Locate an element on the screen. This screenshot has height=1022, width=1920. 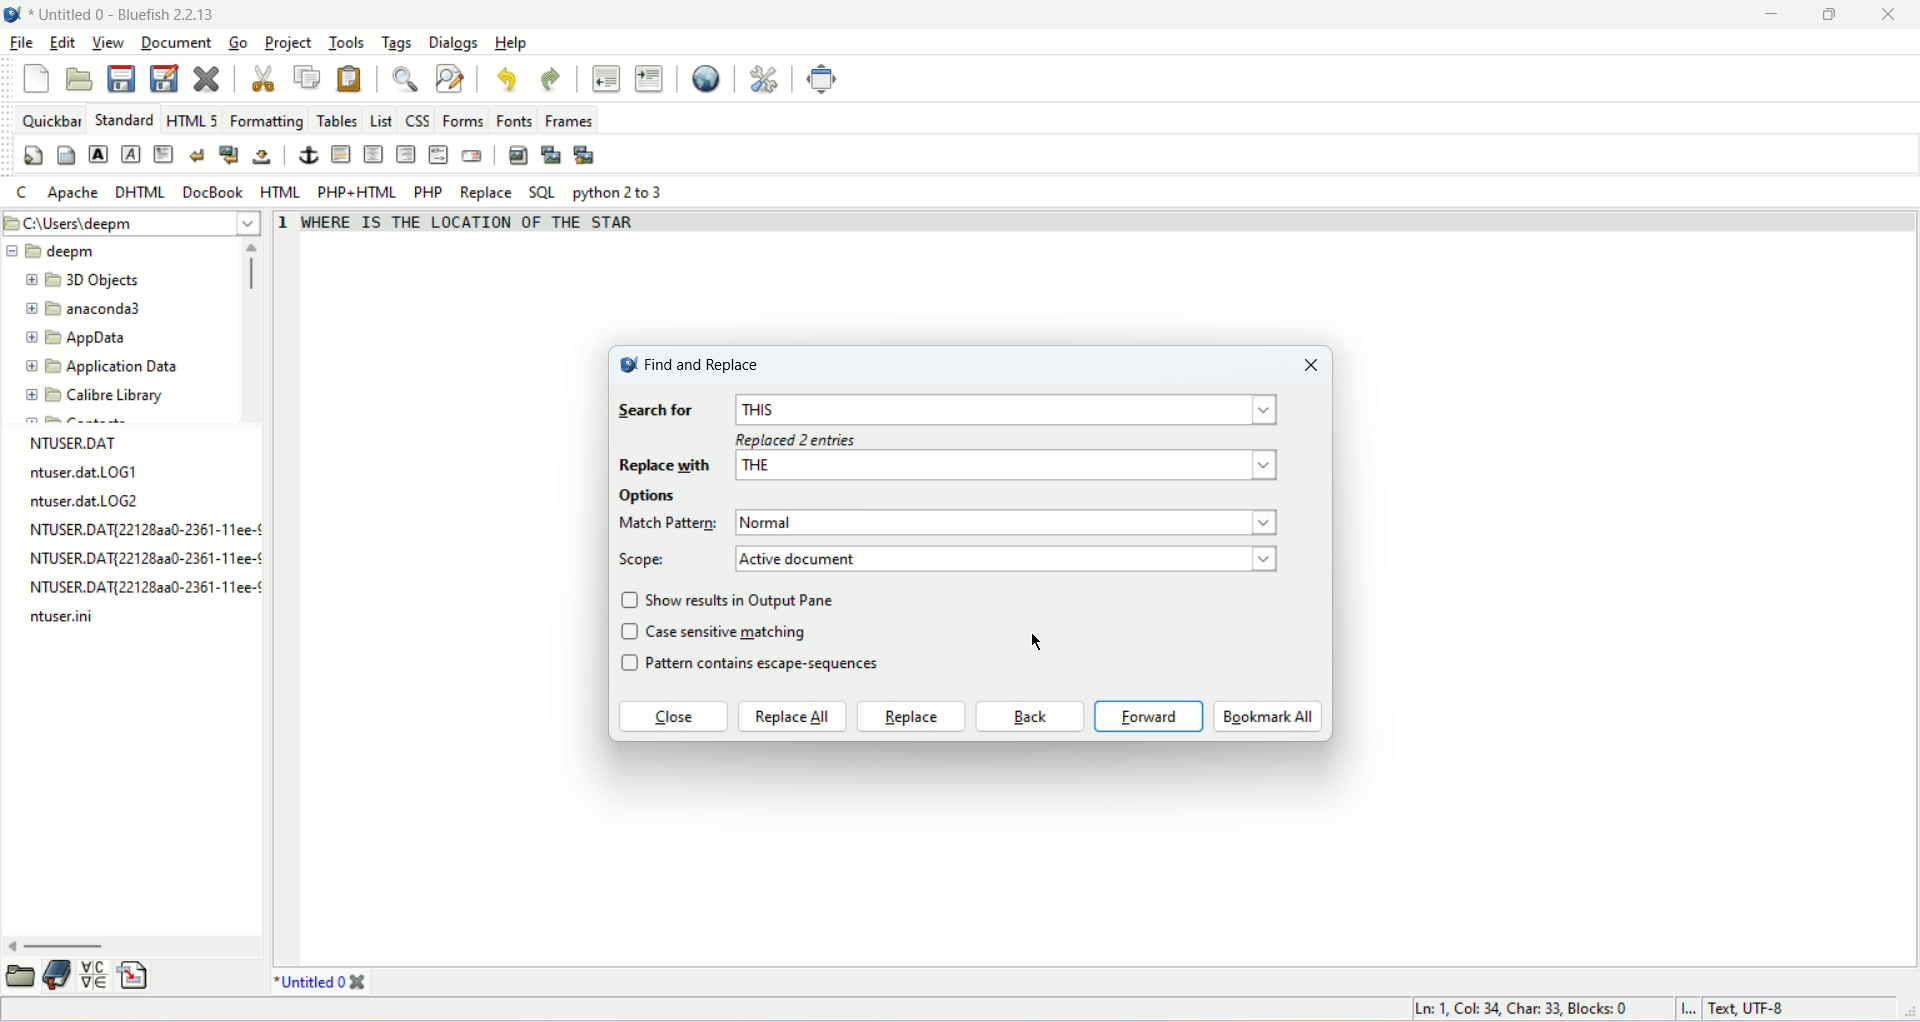
replace with is located at coordinates (953, 466).